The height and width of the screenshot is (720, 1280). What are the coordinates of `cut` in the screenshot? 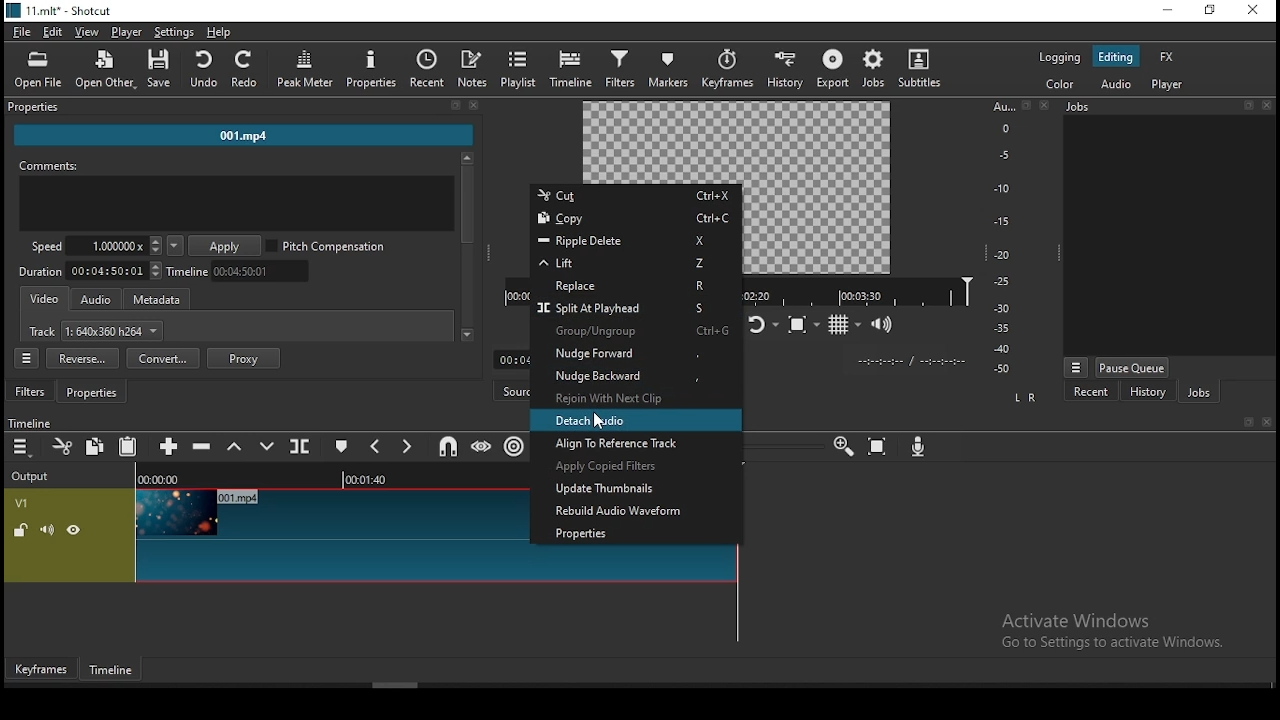 It's located at (61, 446).